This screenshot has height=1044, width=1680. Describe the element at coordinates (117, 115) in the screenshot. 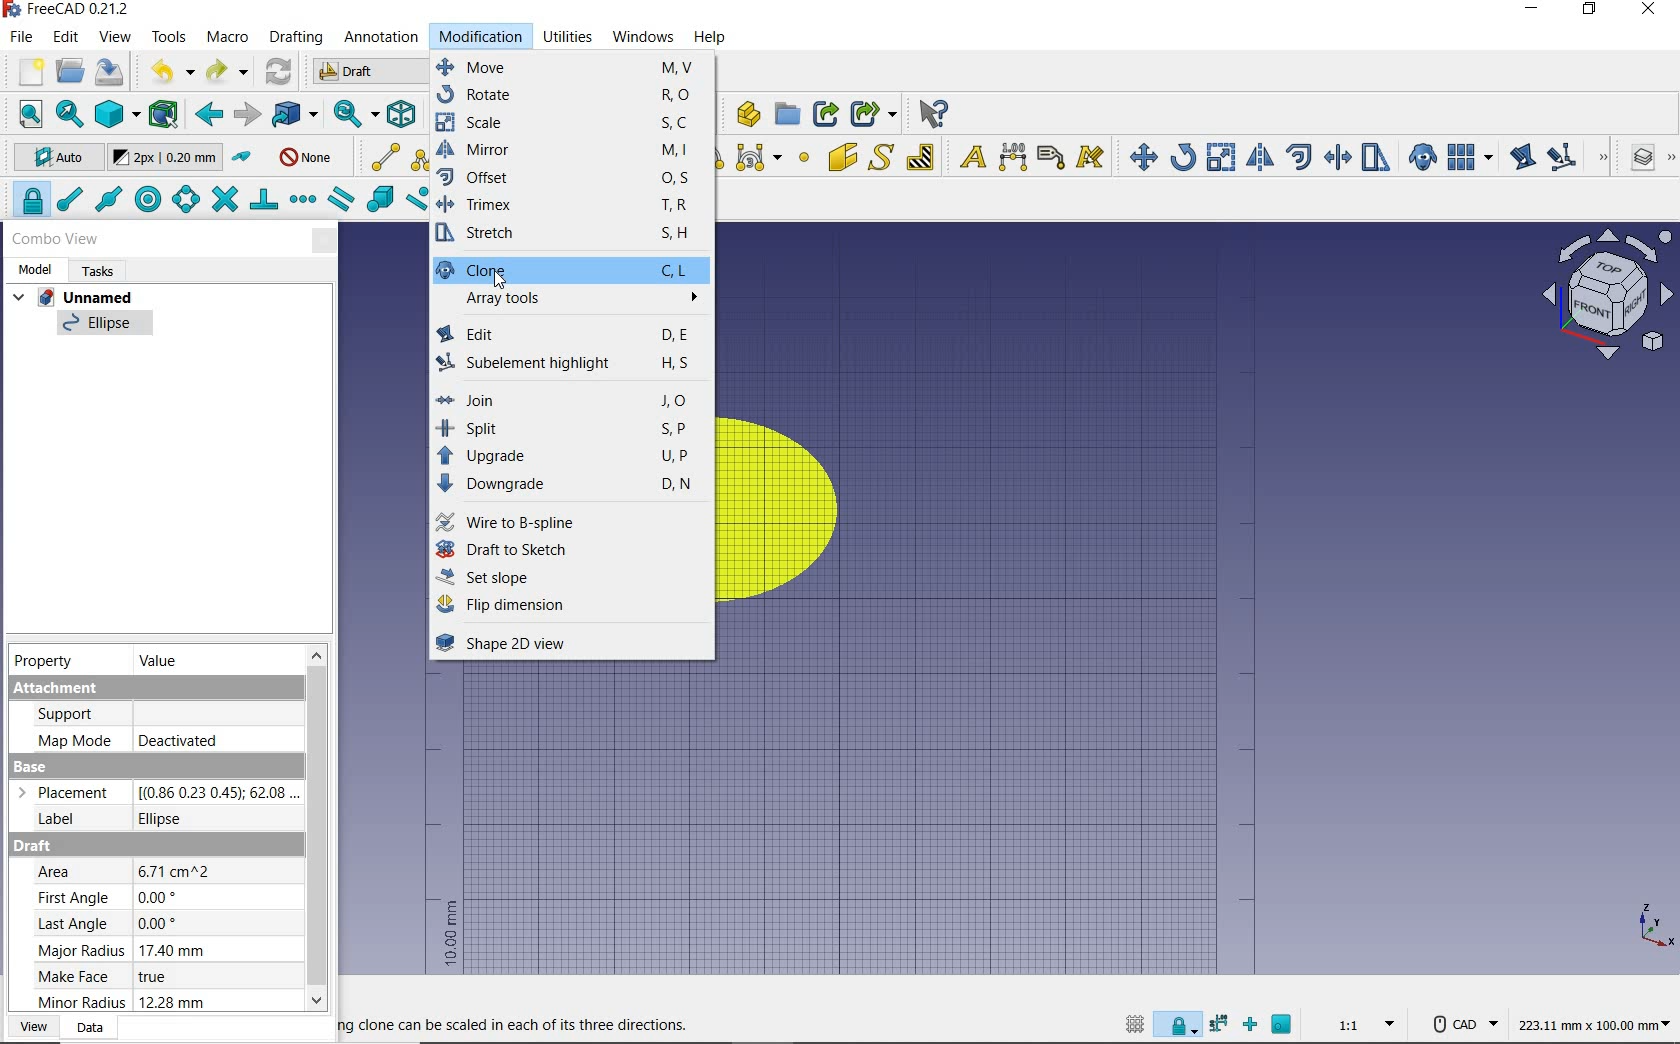

I see `orthographic view` at that location.